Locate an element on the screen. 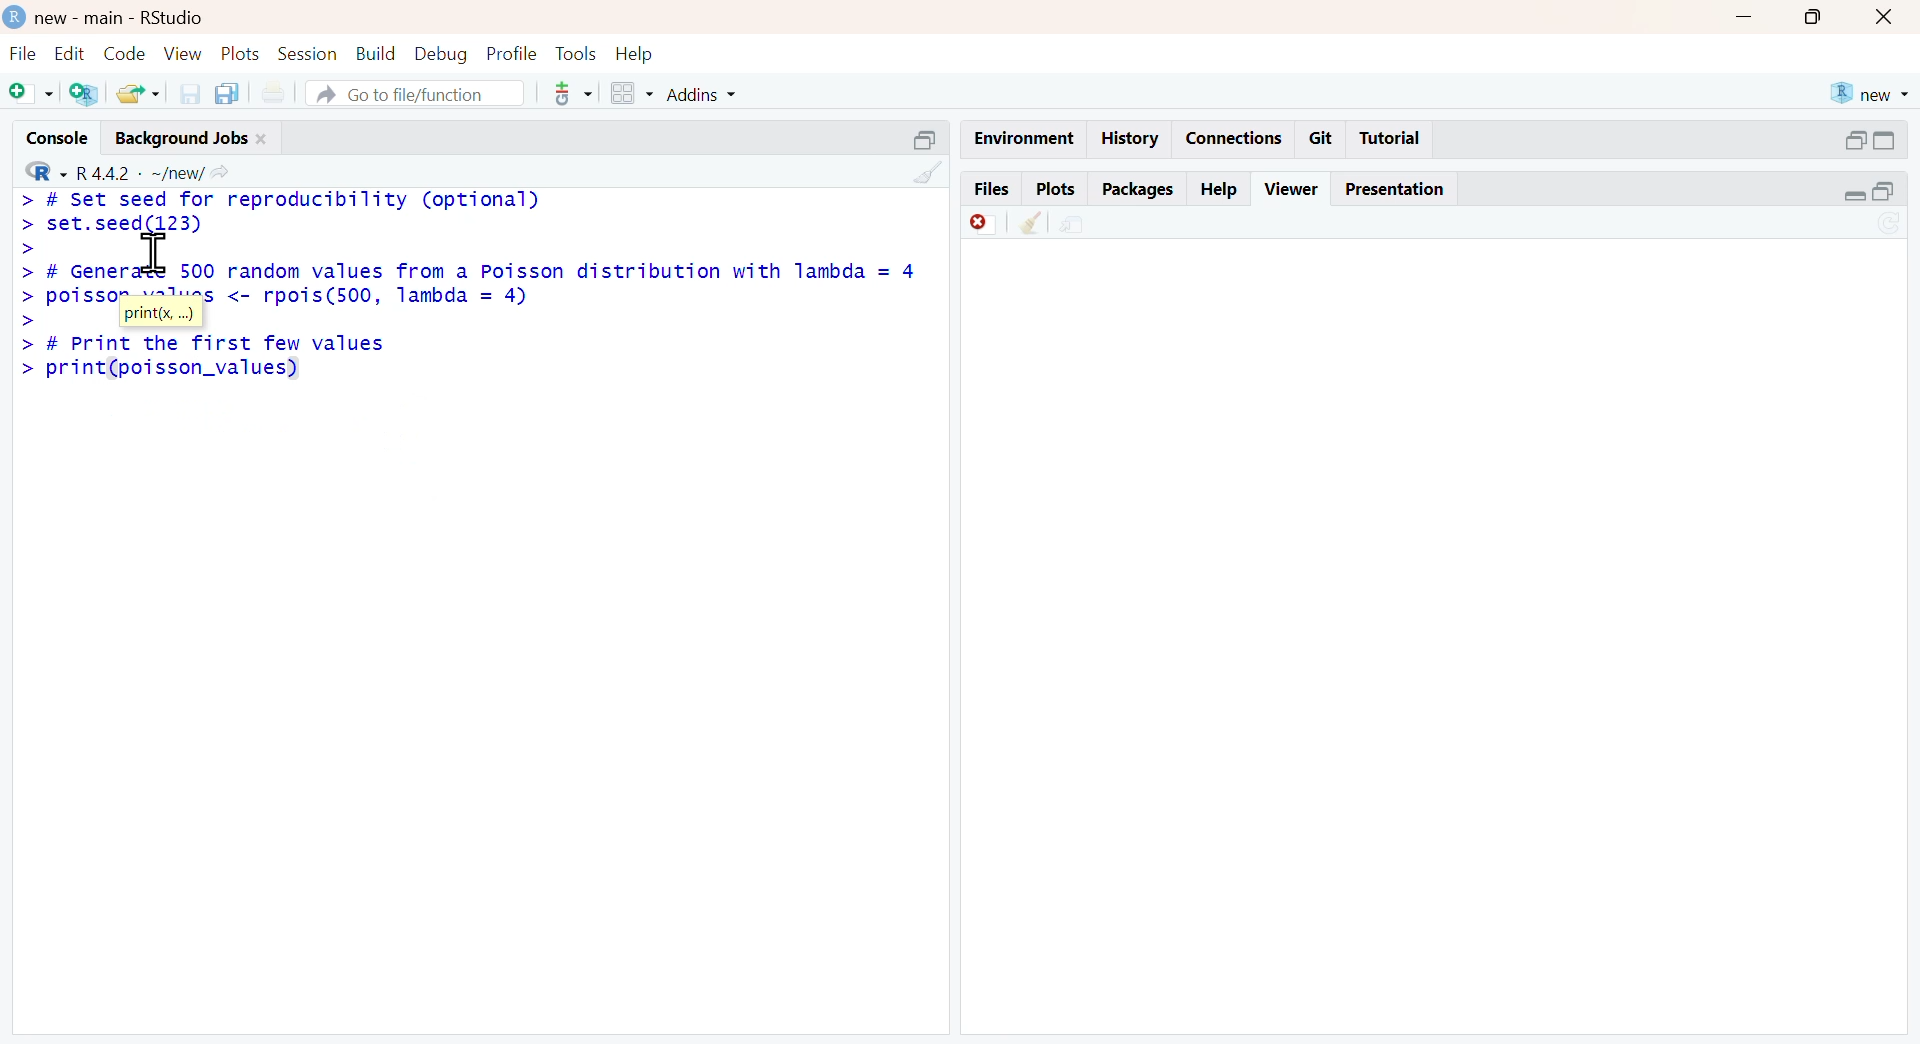 This screenshot has width=1920, height=1044. R 4.4.2 ~/new/ is located at coordinates (142, 173).